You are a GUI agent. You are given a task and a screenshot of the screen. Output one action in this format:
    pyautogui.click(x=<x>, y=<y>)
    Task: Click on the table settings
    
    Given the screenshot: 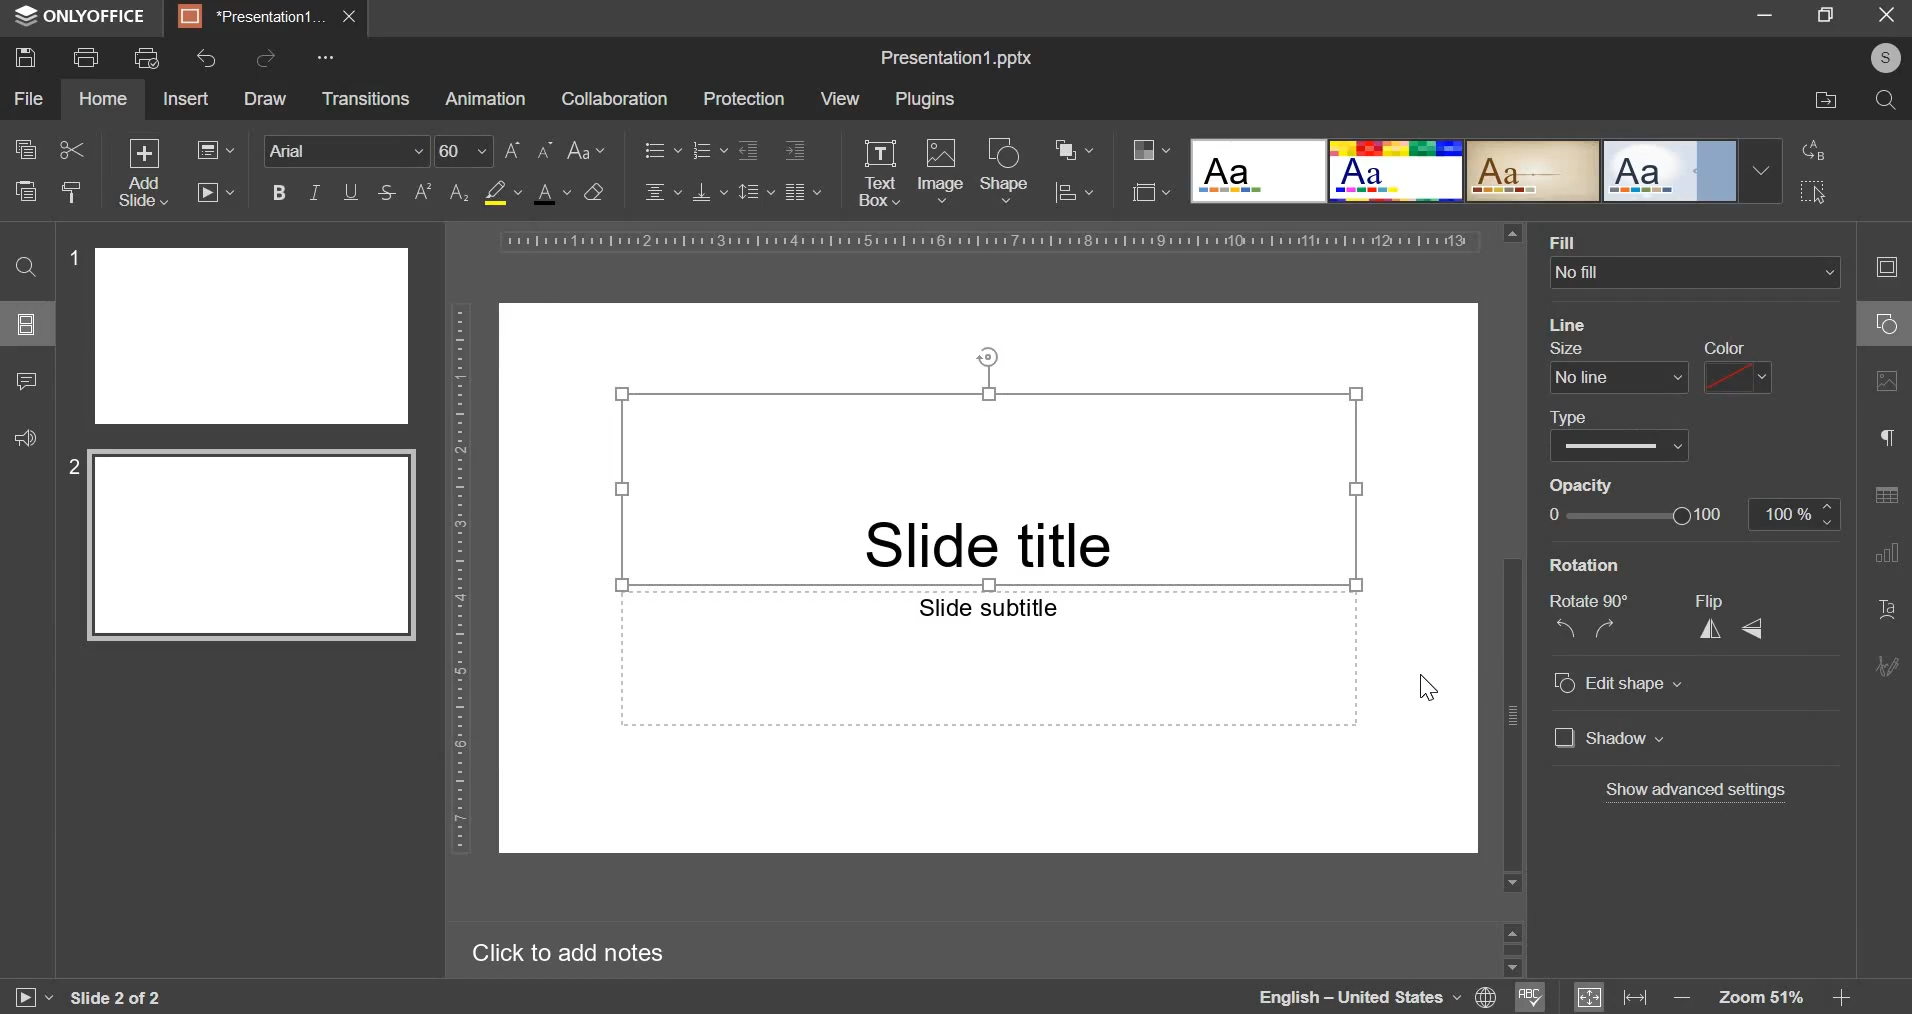 What is the action you would take?
    pyautogui.click(x=1886, y=495)
    